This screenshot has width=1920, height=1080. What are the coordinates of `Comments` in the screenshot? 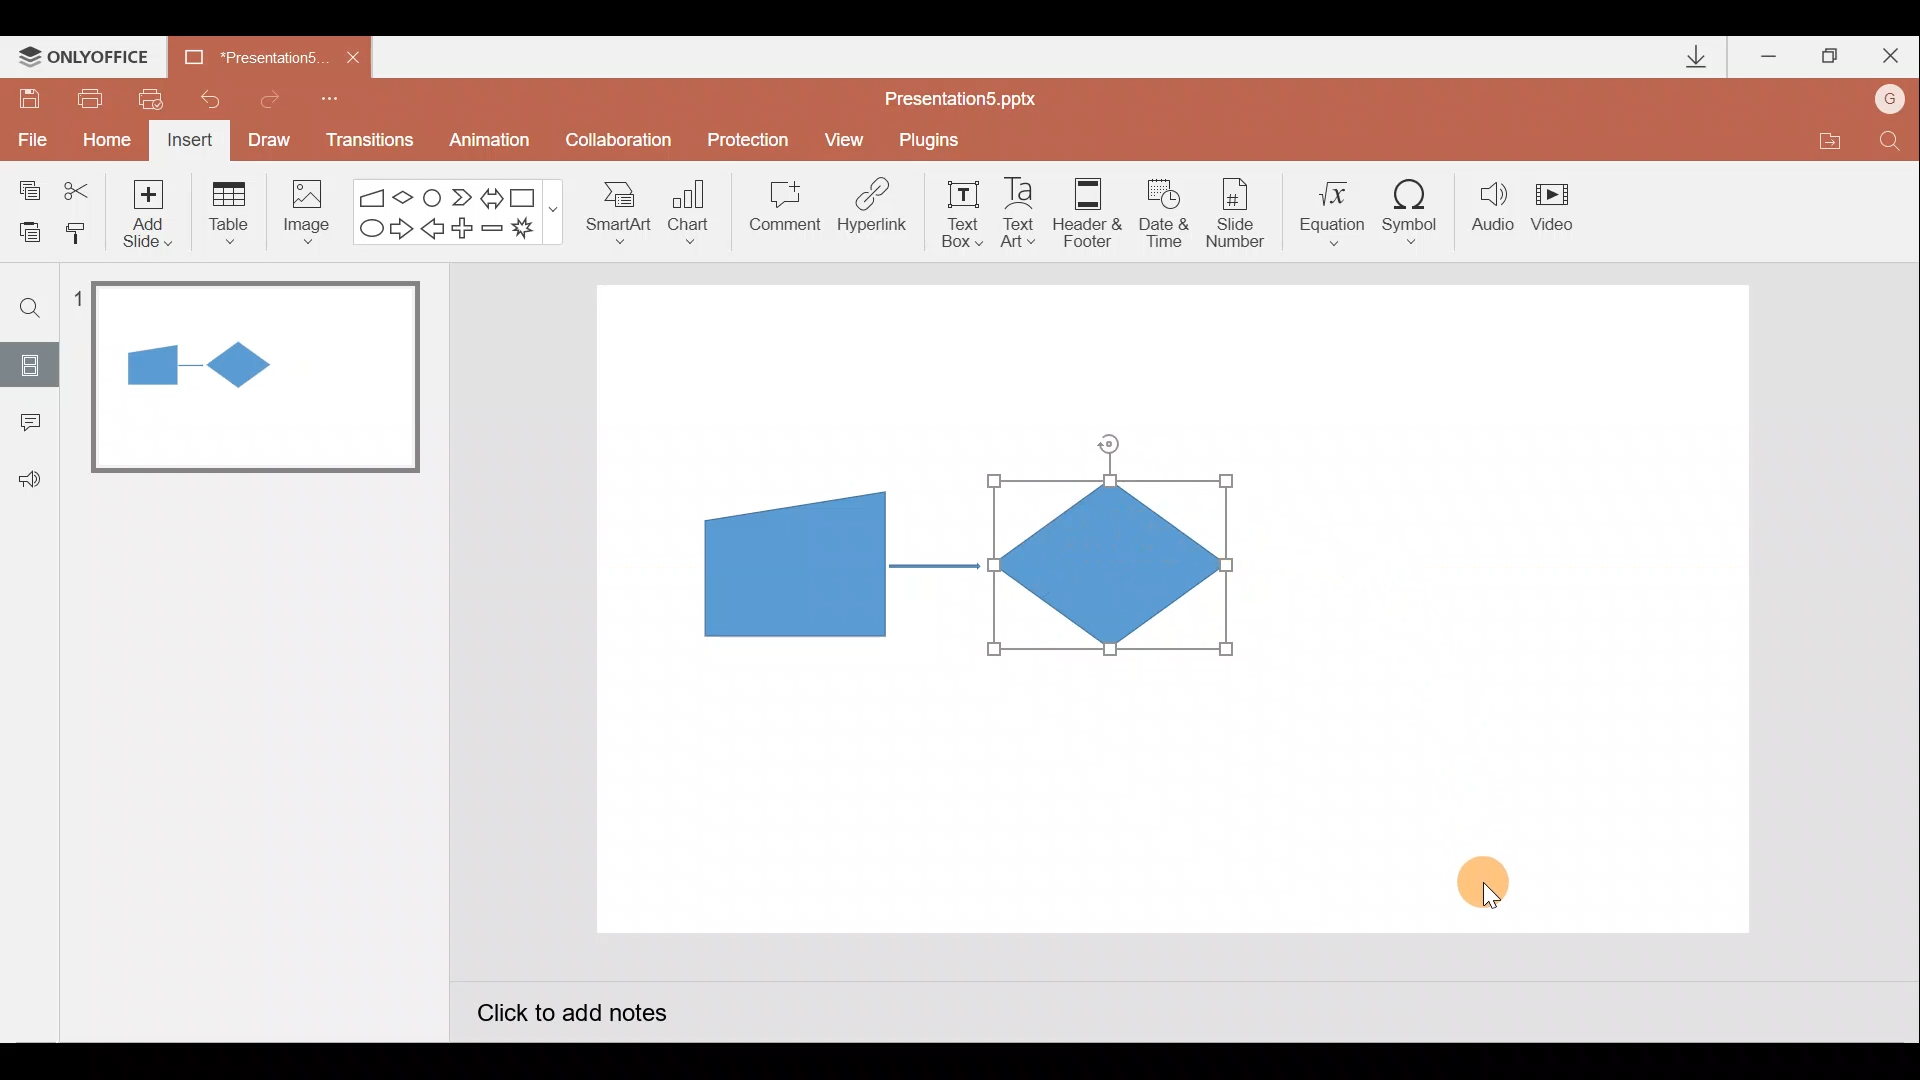 It's located at (25, 424).